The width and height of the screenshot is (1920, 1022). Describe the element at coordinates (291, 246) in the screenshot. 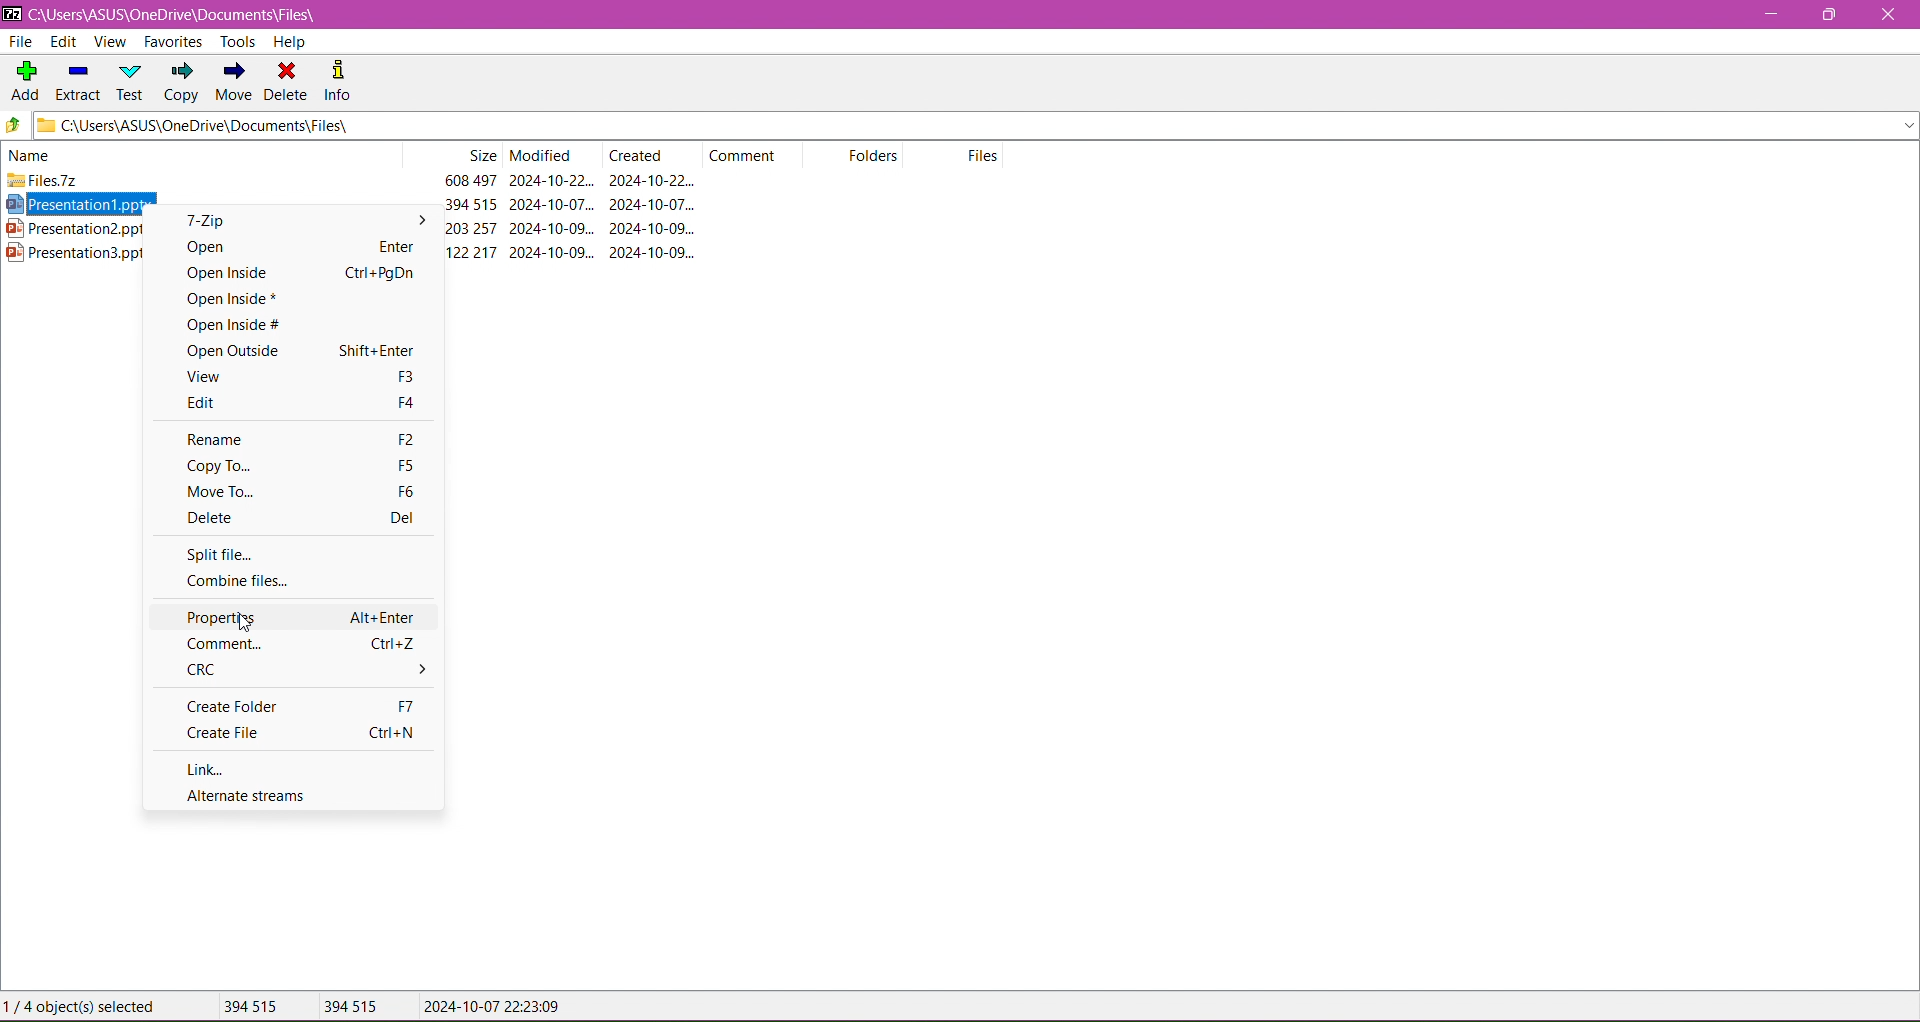

I see `Open` at that location.